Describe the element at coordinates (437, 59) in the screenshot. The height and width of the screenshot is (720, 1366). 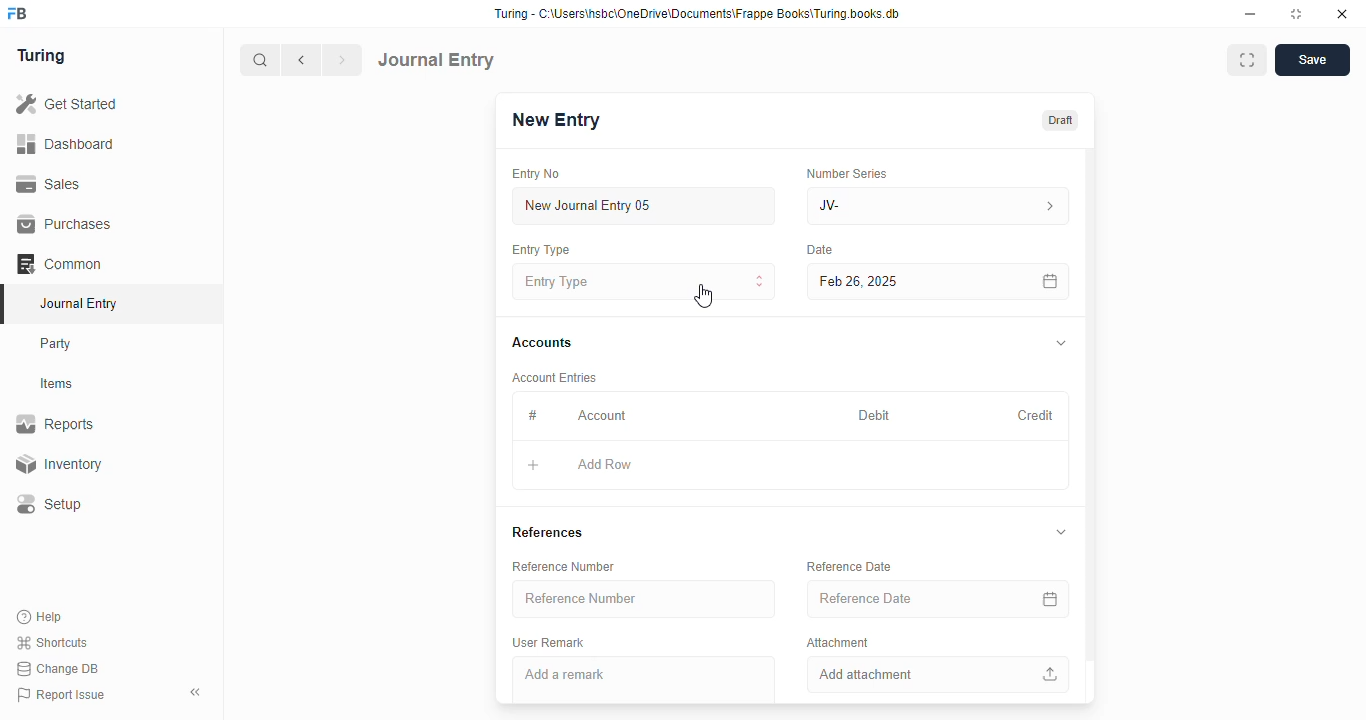
I see `journal entry` at that location.